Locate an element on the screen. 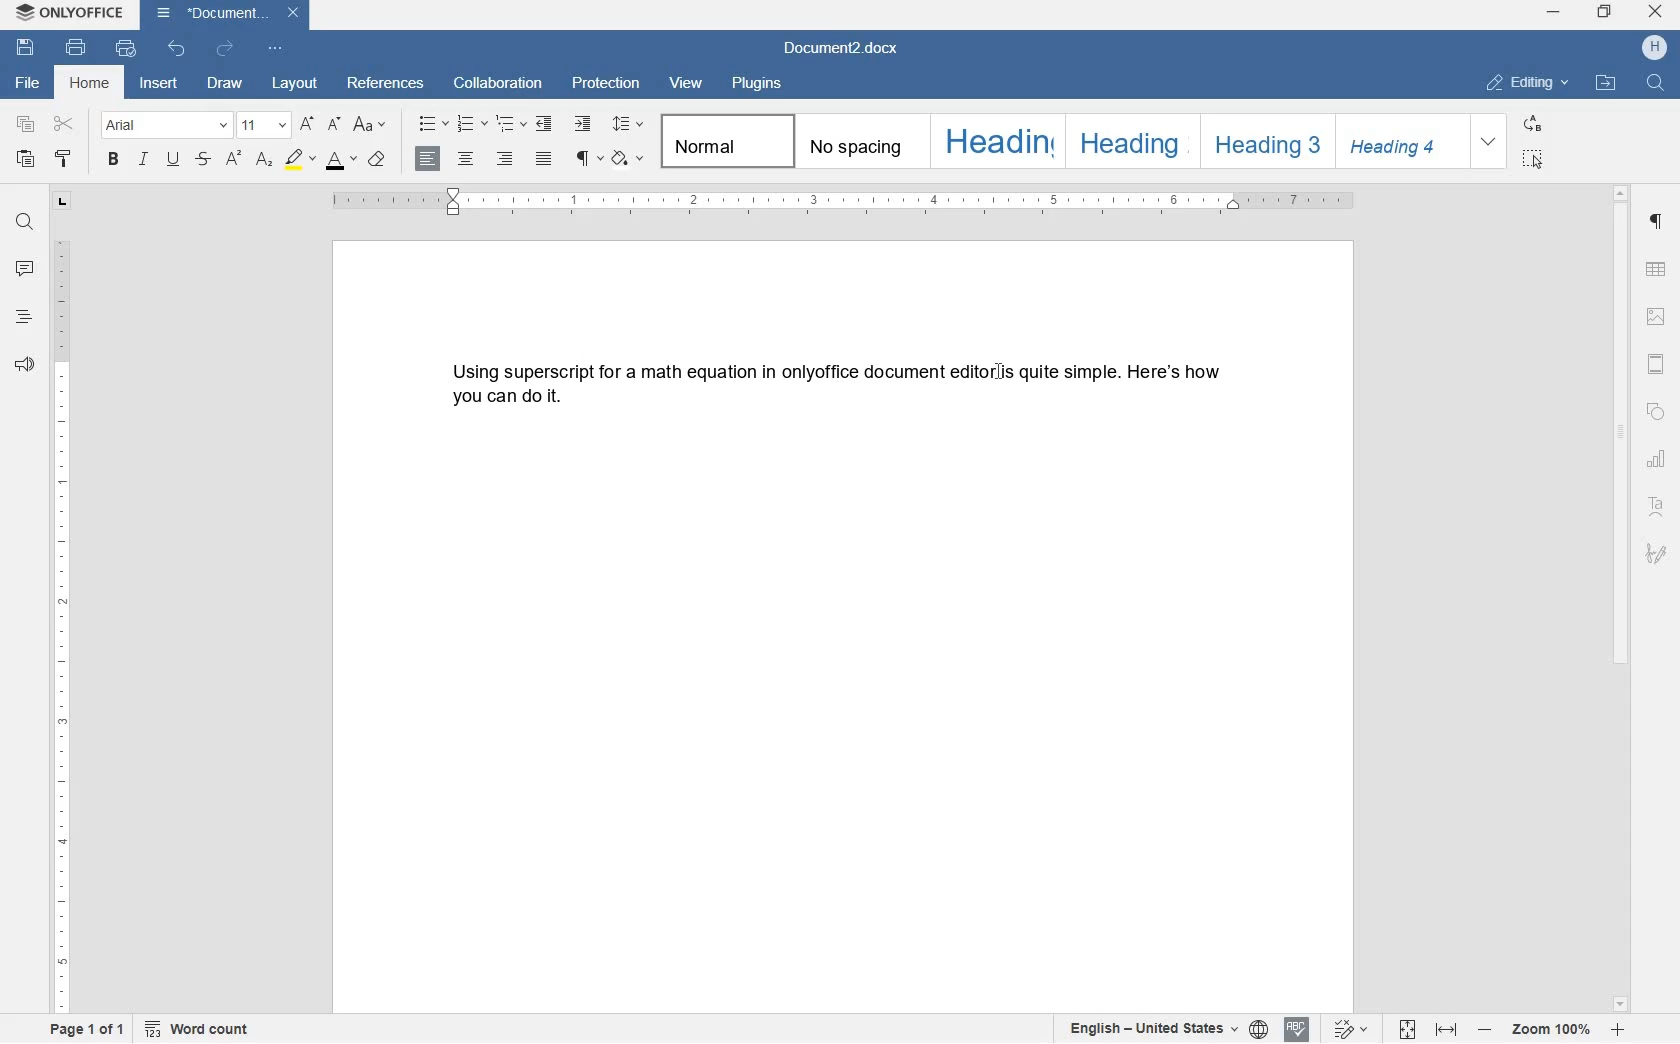 The height and width of the screenshot is (1044, 1680). bold is located at coordinates (112, 160).